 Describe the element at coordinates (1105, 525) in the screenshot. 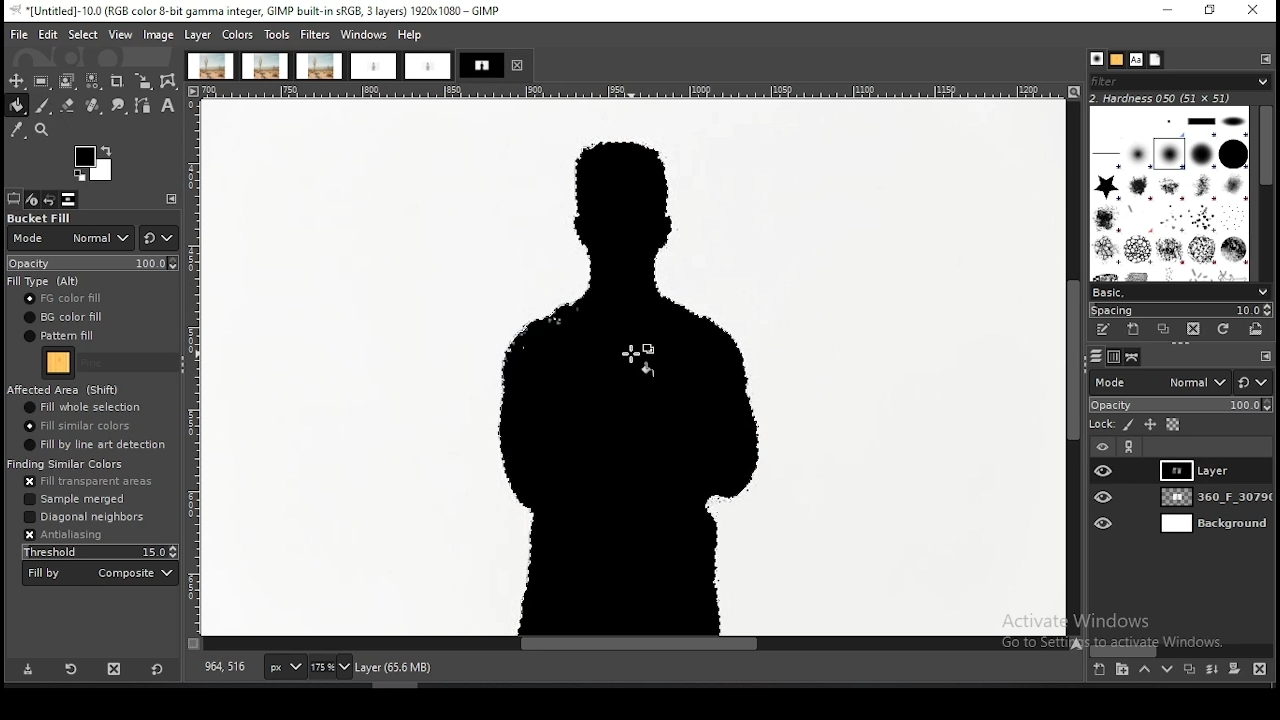

I see `layer visibility on/off` at that location.